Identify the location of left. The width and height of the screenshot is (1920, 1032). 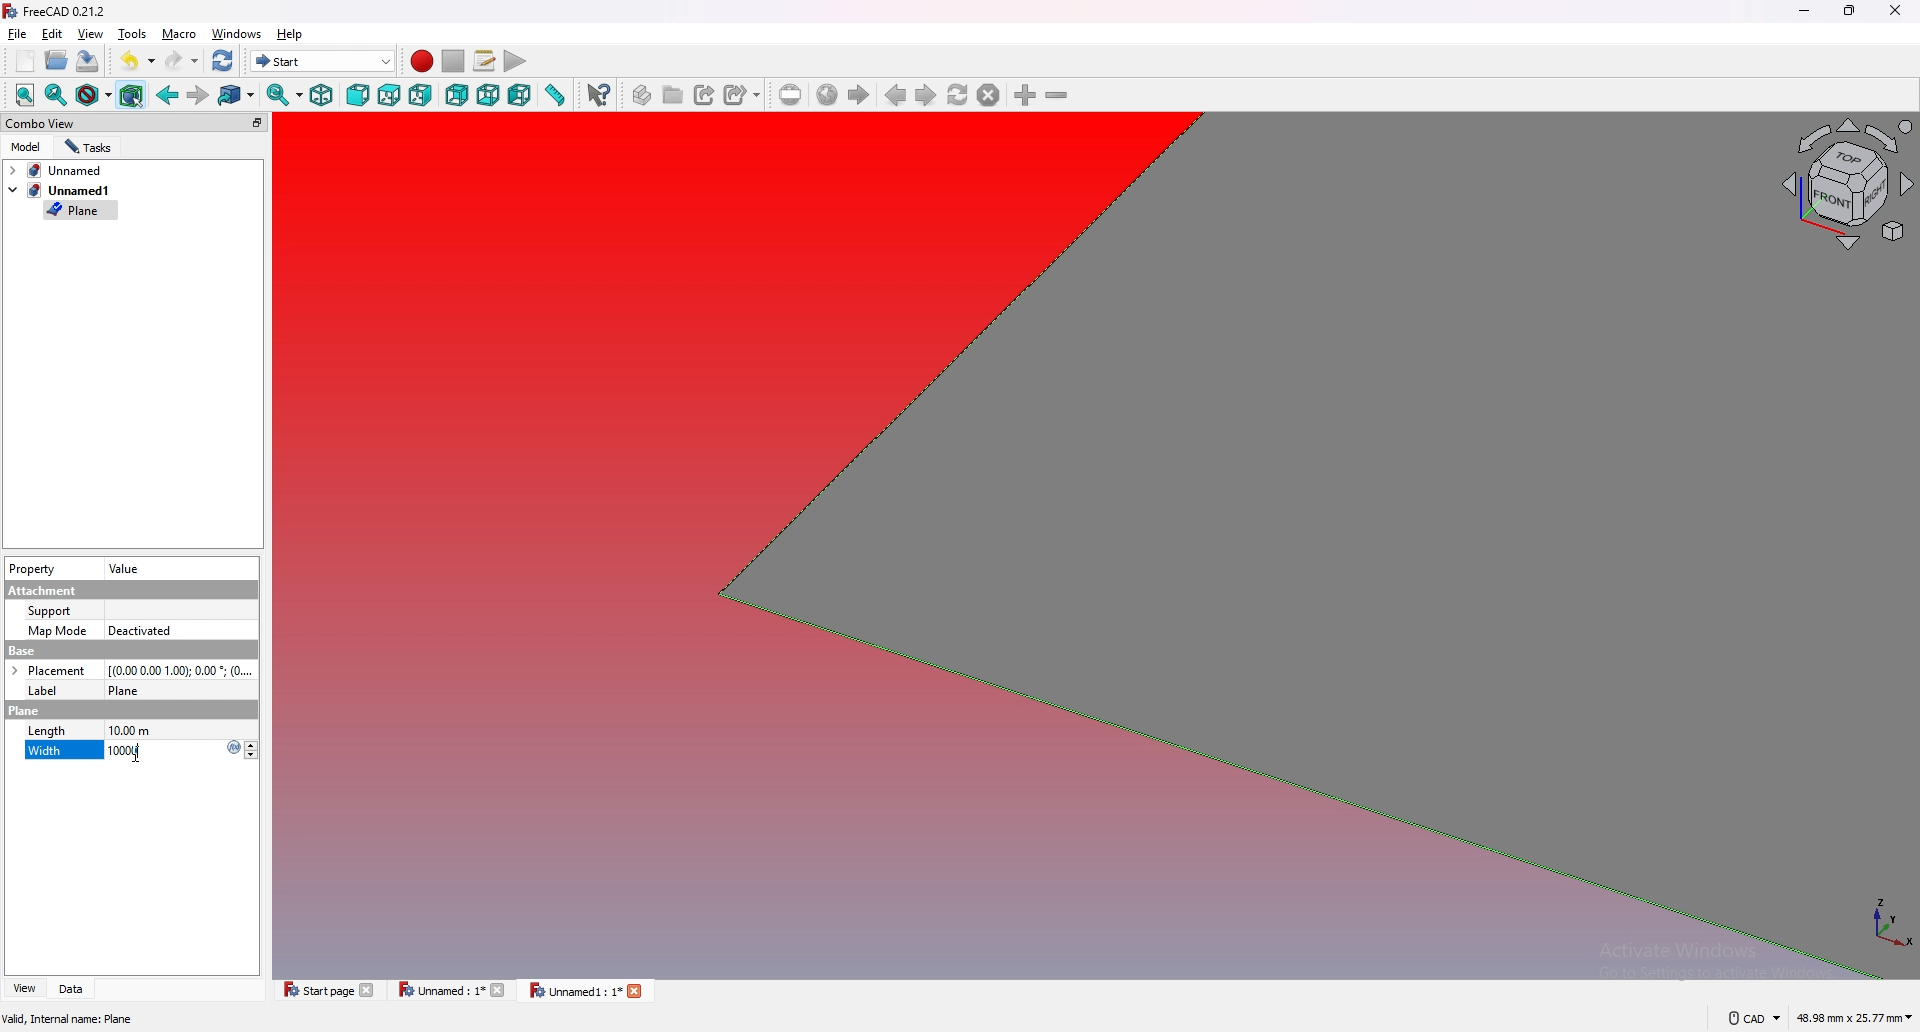
(520, 96).